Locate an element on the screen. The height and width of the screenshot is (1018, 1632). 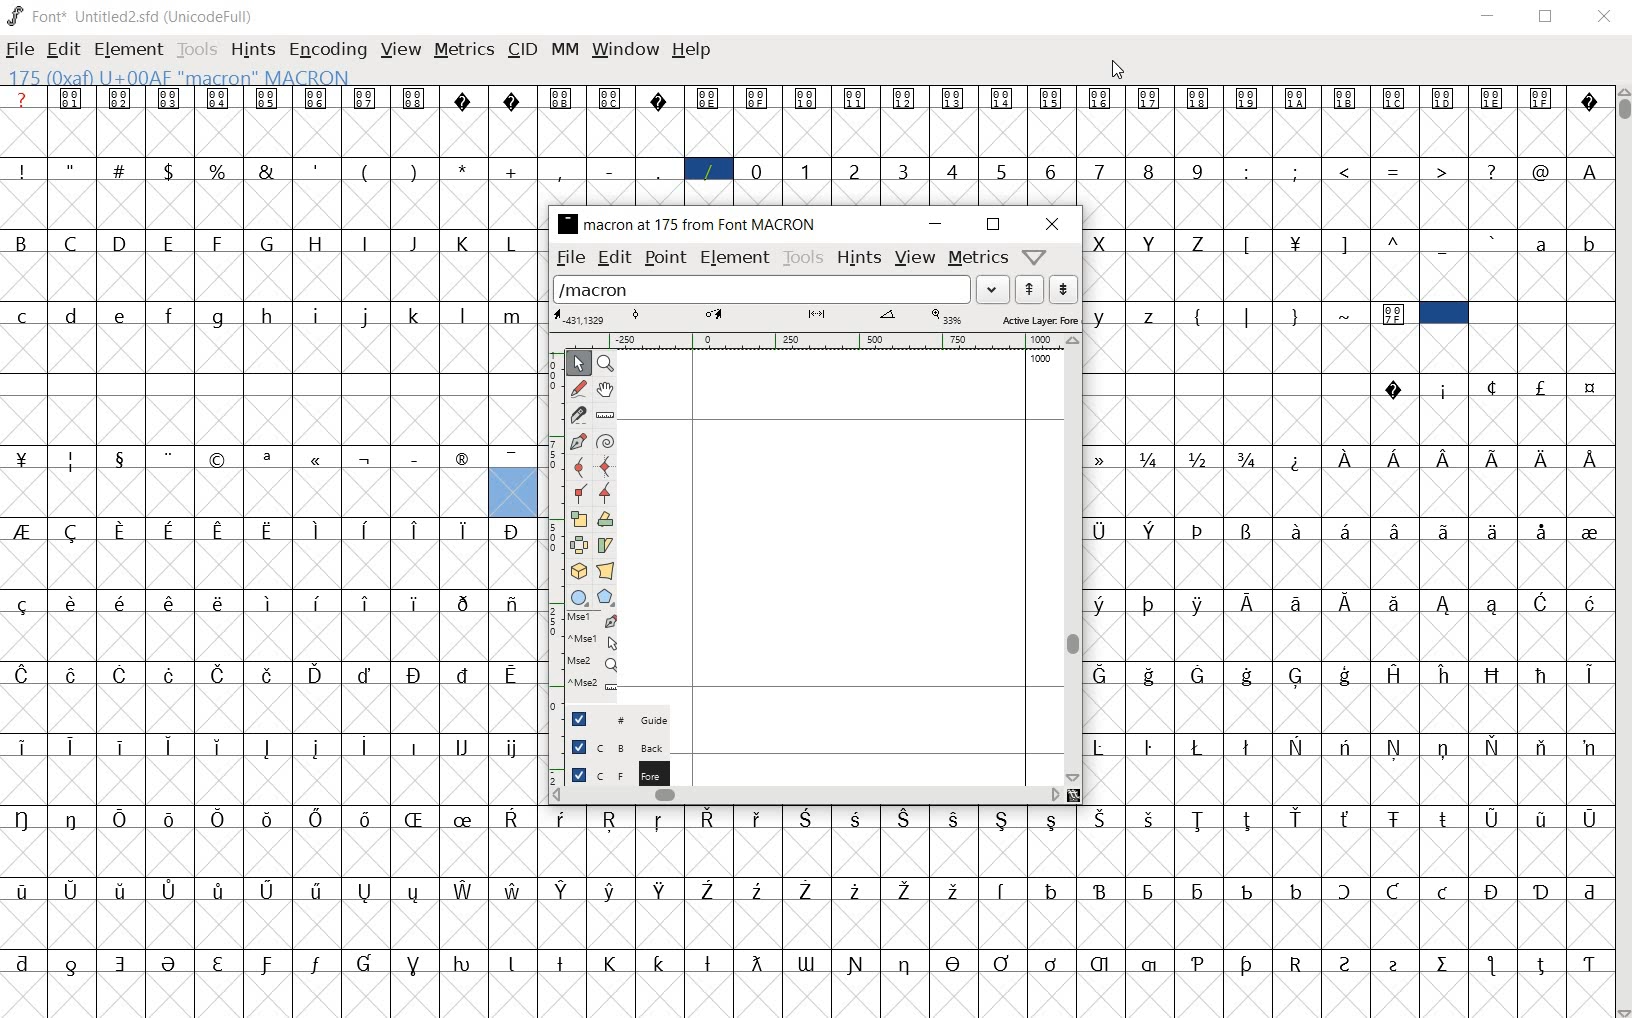
i is located at coordinates (317, 314).